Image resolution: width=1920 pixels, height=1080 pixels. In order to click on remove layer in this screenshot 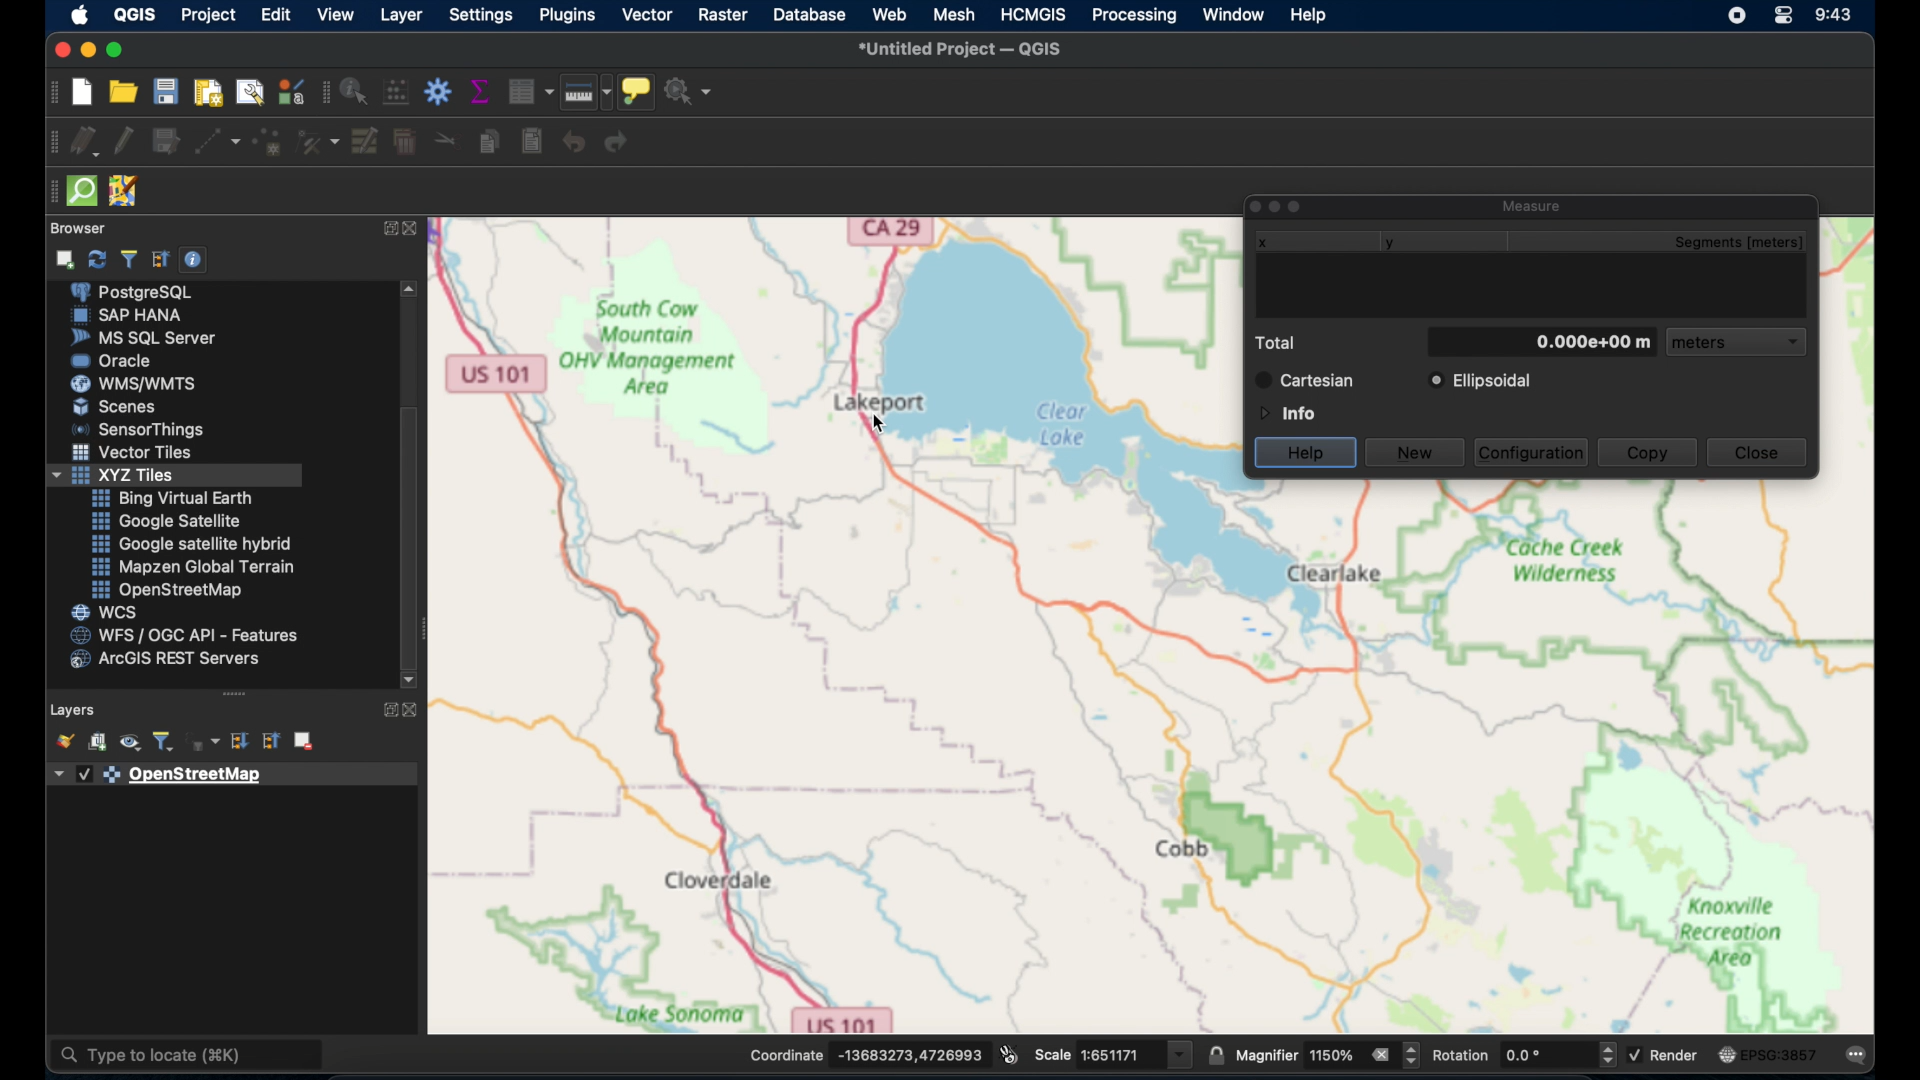, I will do `click(303, 739)`.